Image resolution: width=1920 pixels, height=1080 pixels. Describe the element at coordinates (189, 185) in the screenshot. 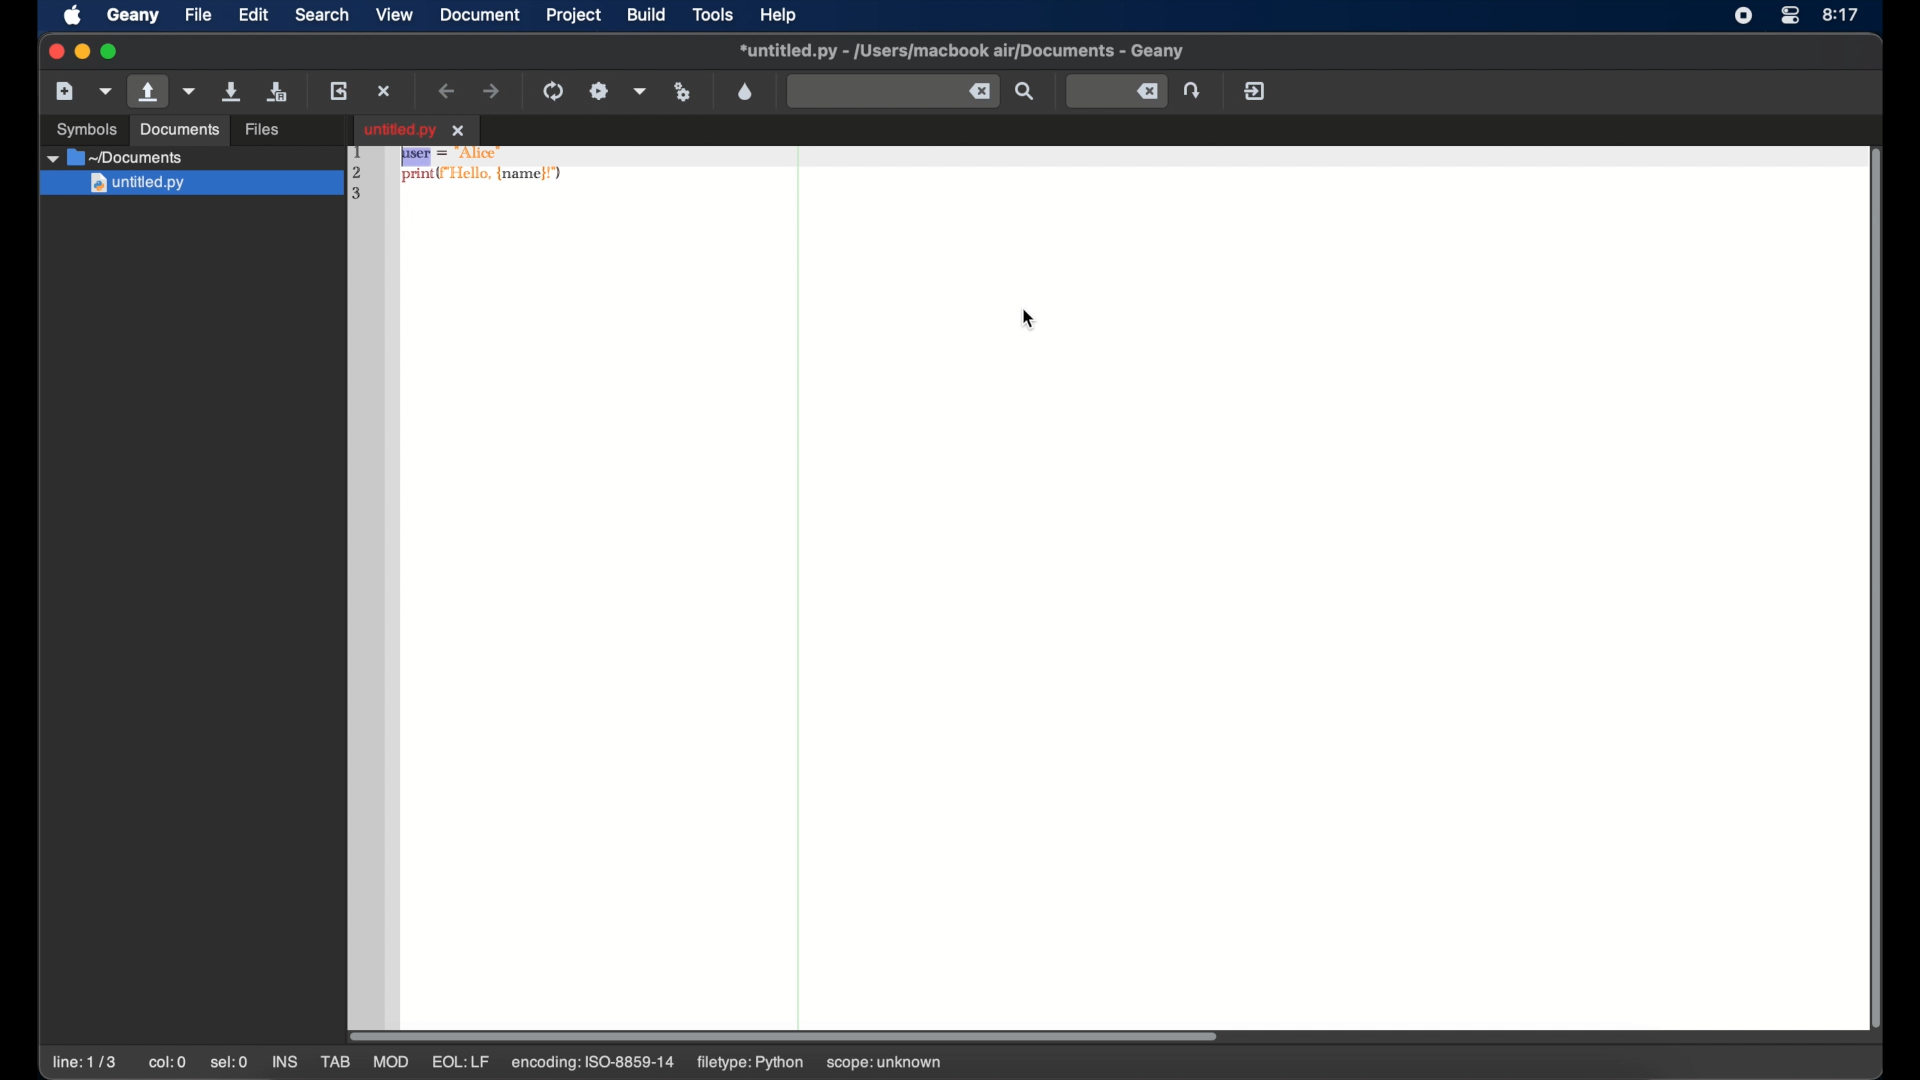

I see `` at that location.